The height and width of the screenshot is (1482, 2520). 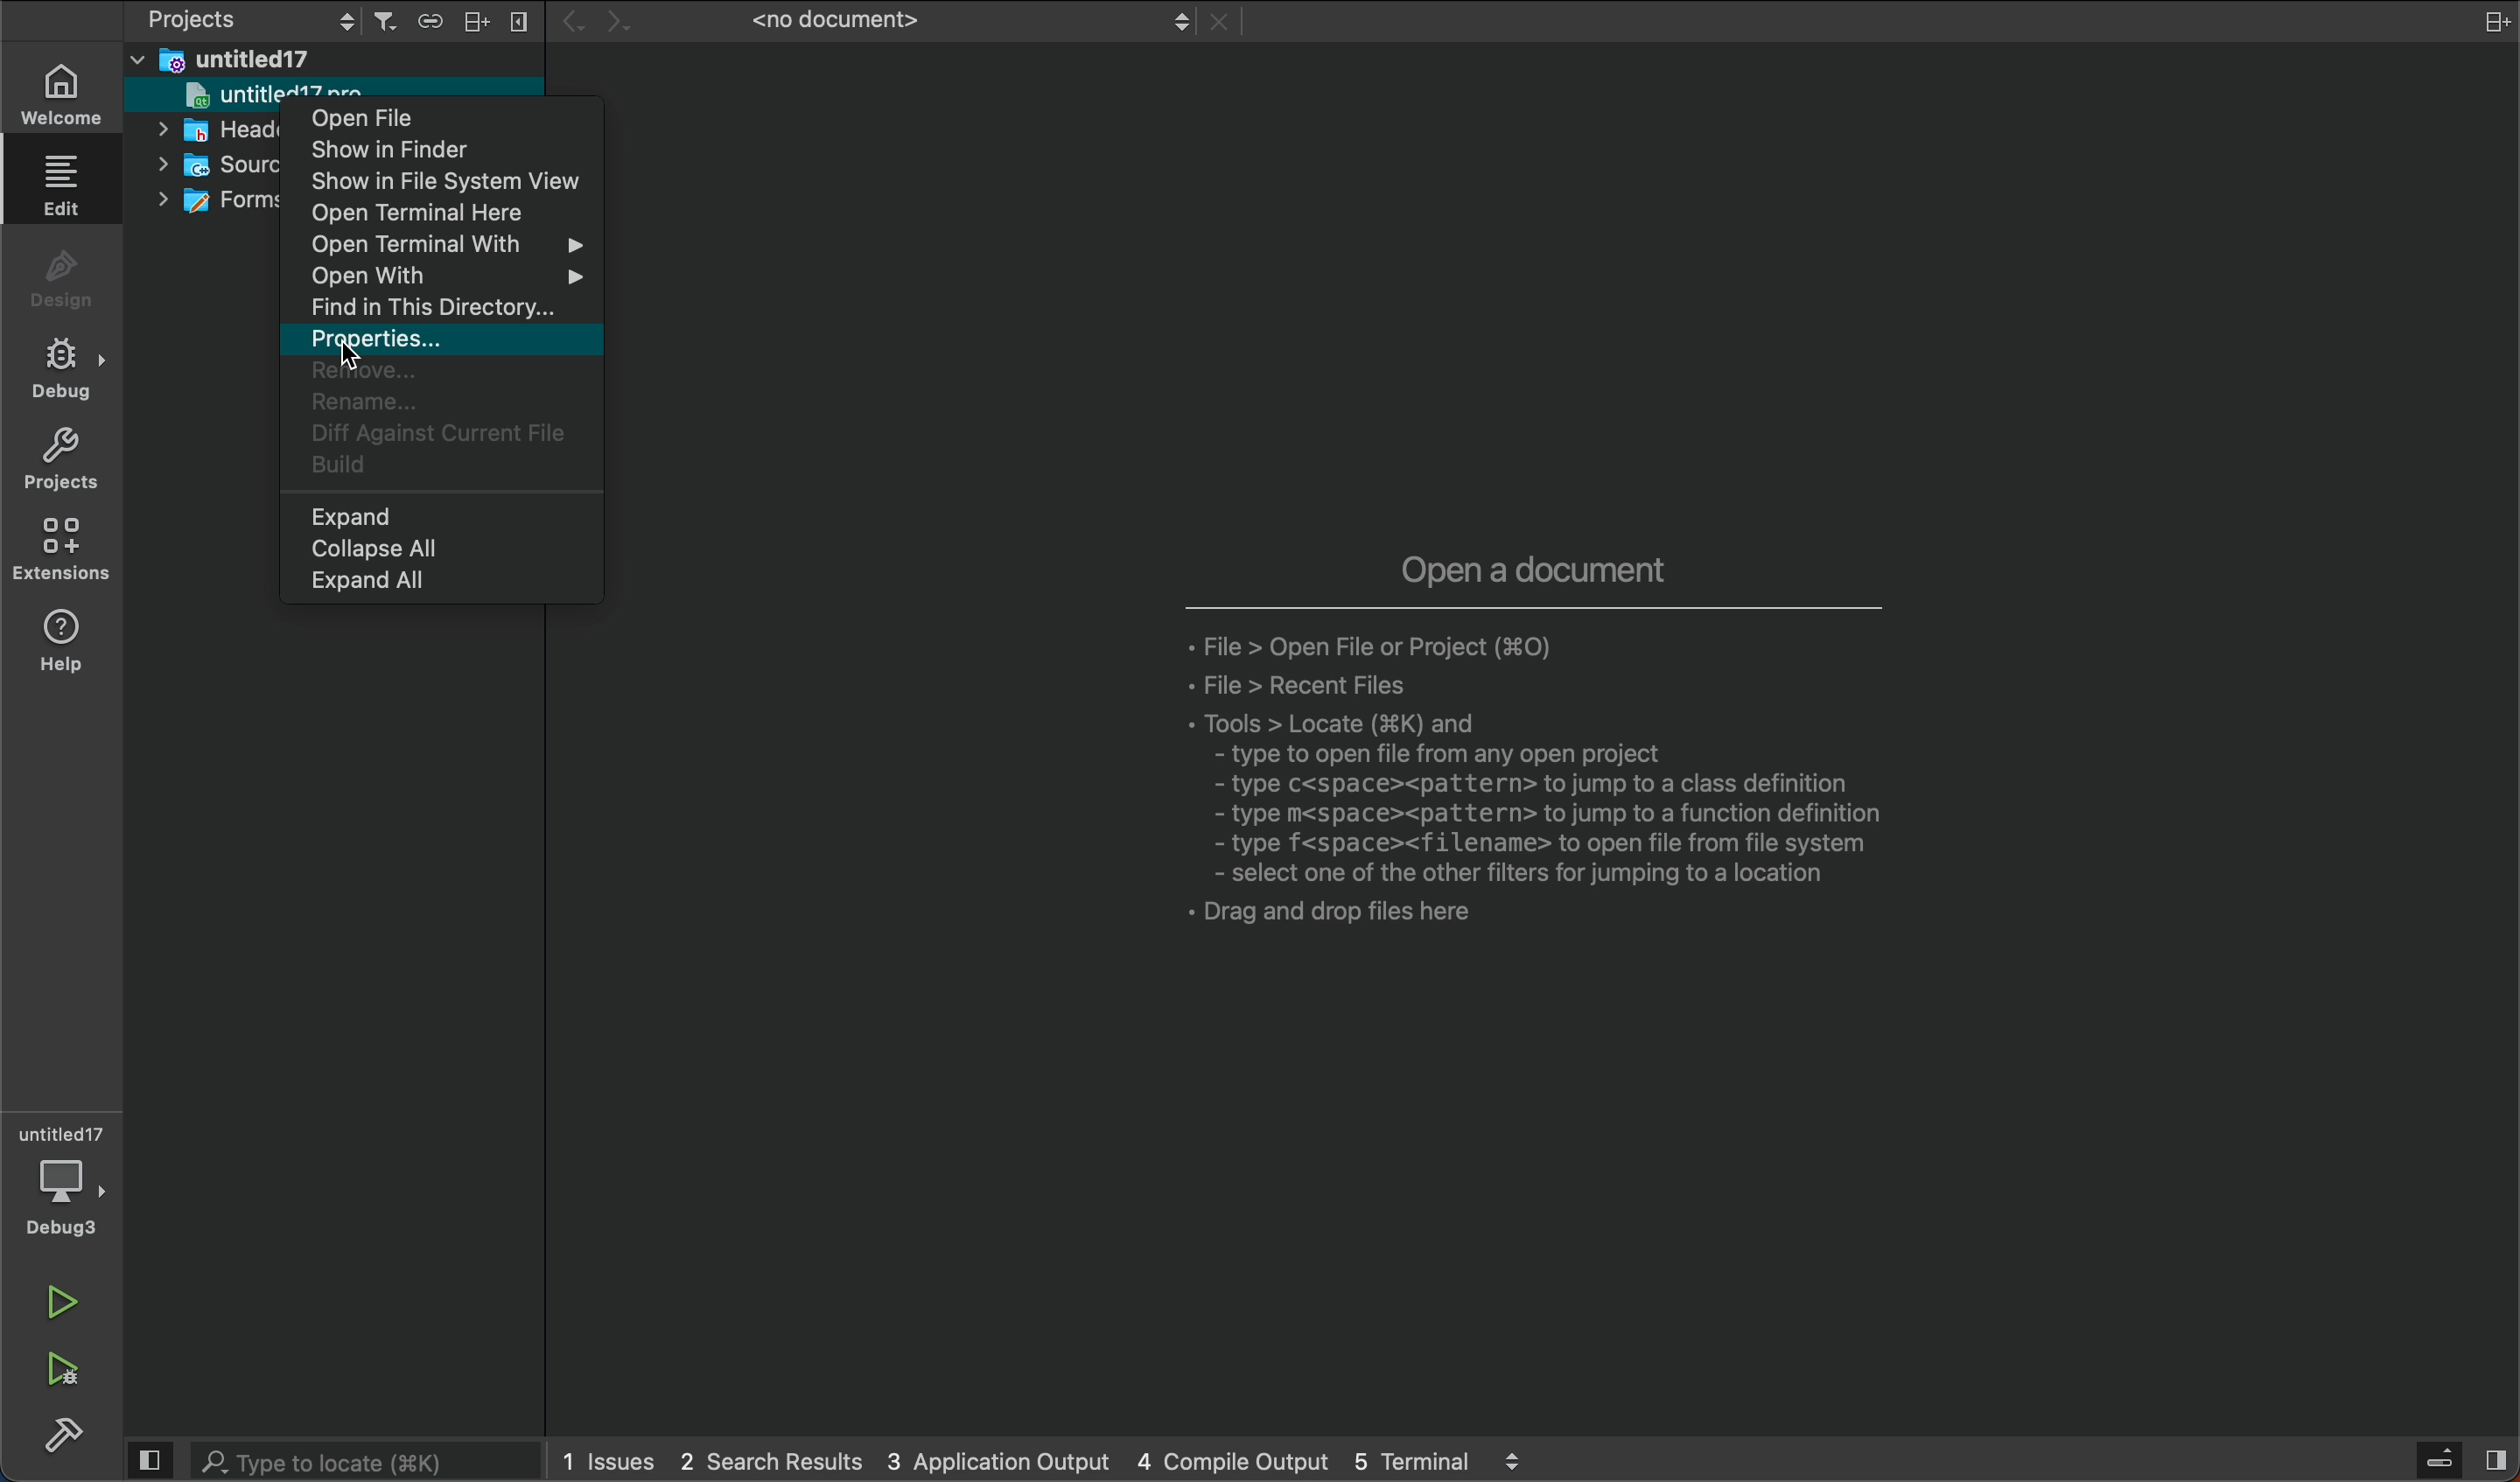 I want to click on properties, so click(x=437, y=340).